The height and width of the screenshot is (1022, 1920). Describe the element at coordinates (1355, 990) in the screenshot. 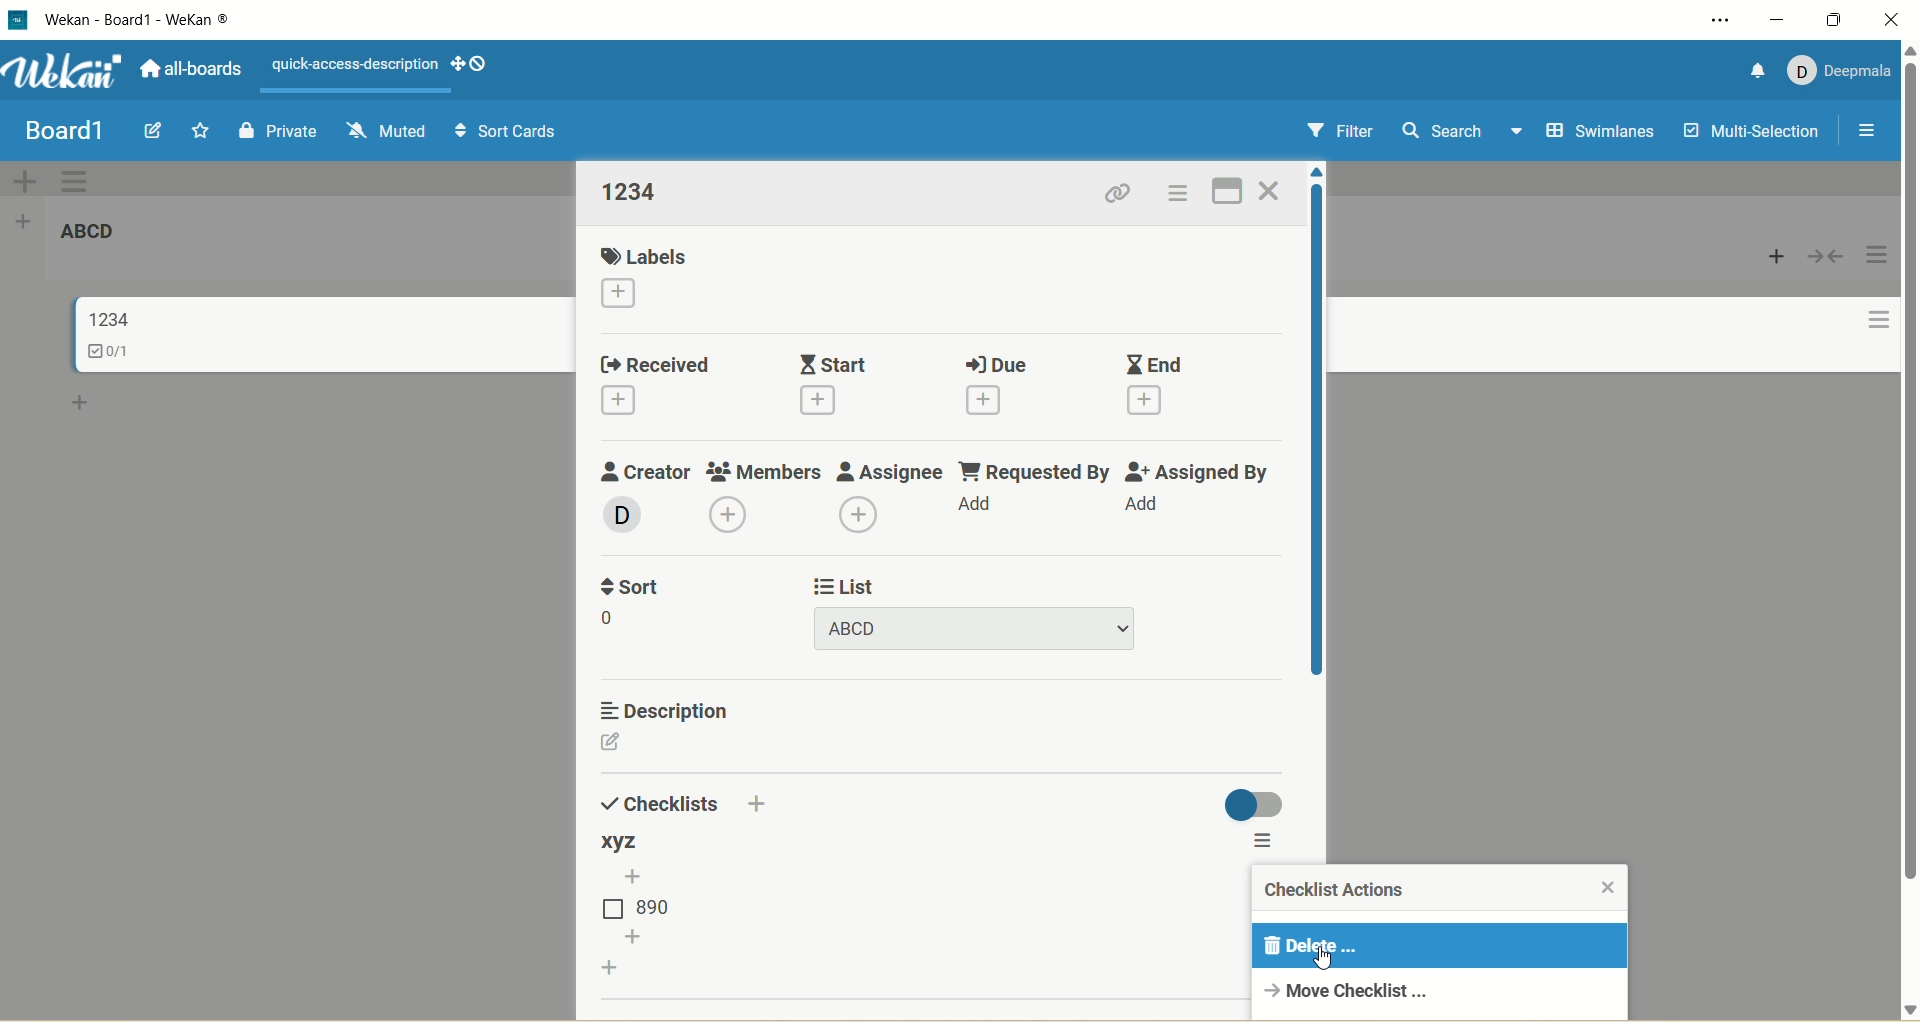

I see `move checklist` at that location.